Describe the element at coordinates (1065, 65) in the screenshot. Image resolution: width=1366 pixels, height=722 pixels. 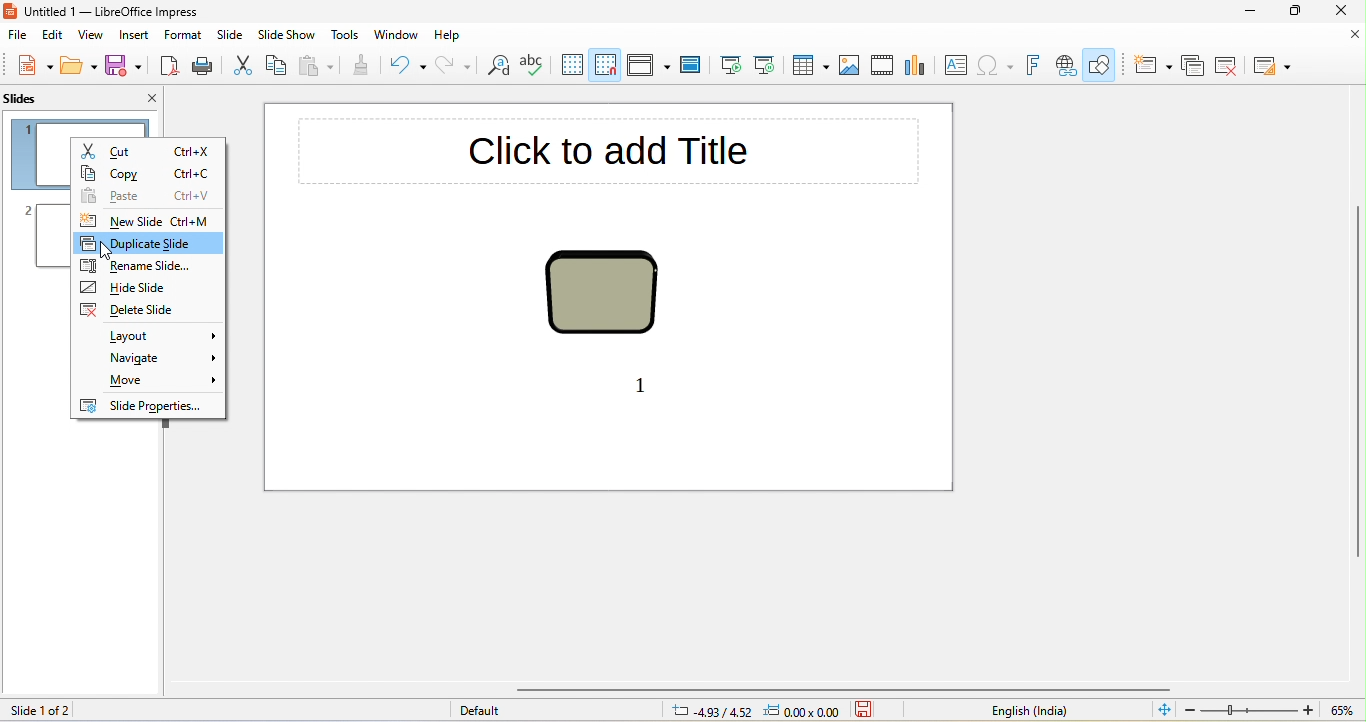
I see `hyperlink` at that location.